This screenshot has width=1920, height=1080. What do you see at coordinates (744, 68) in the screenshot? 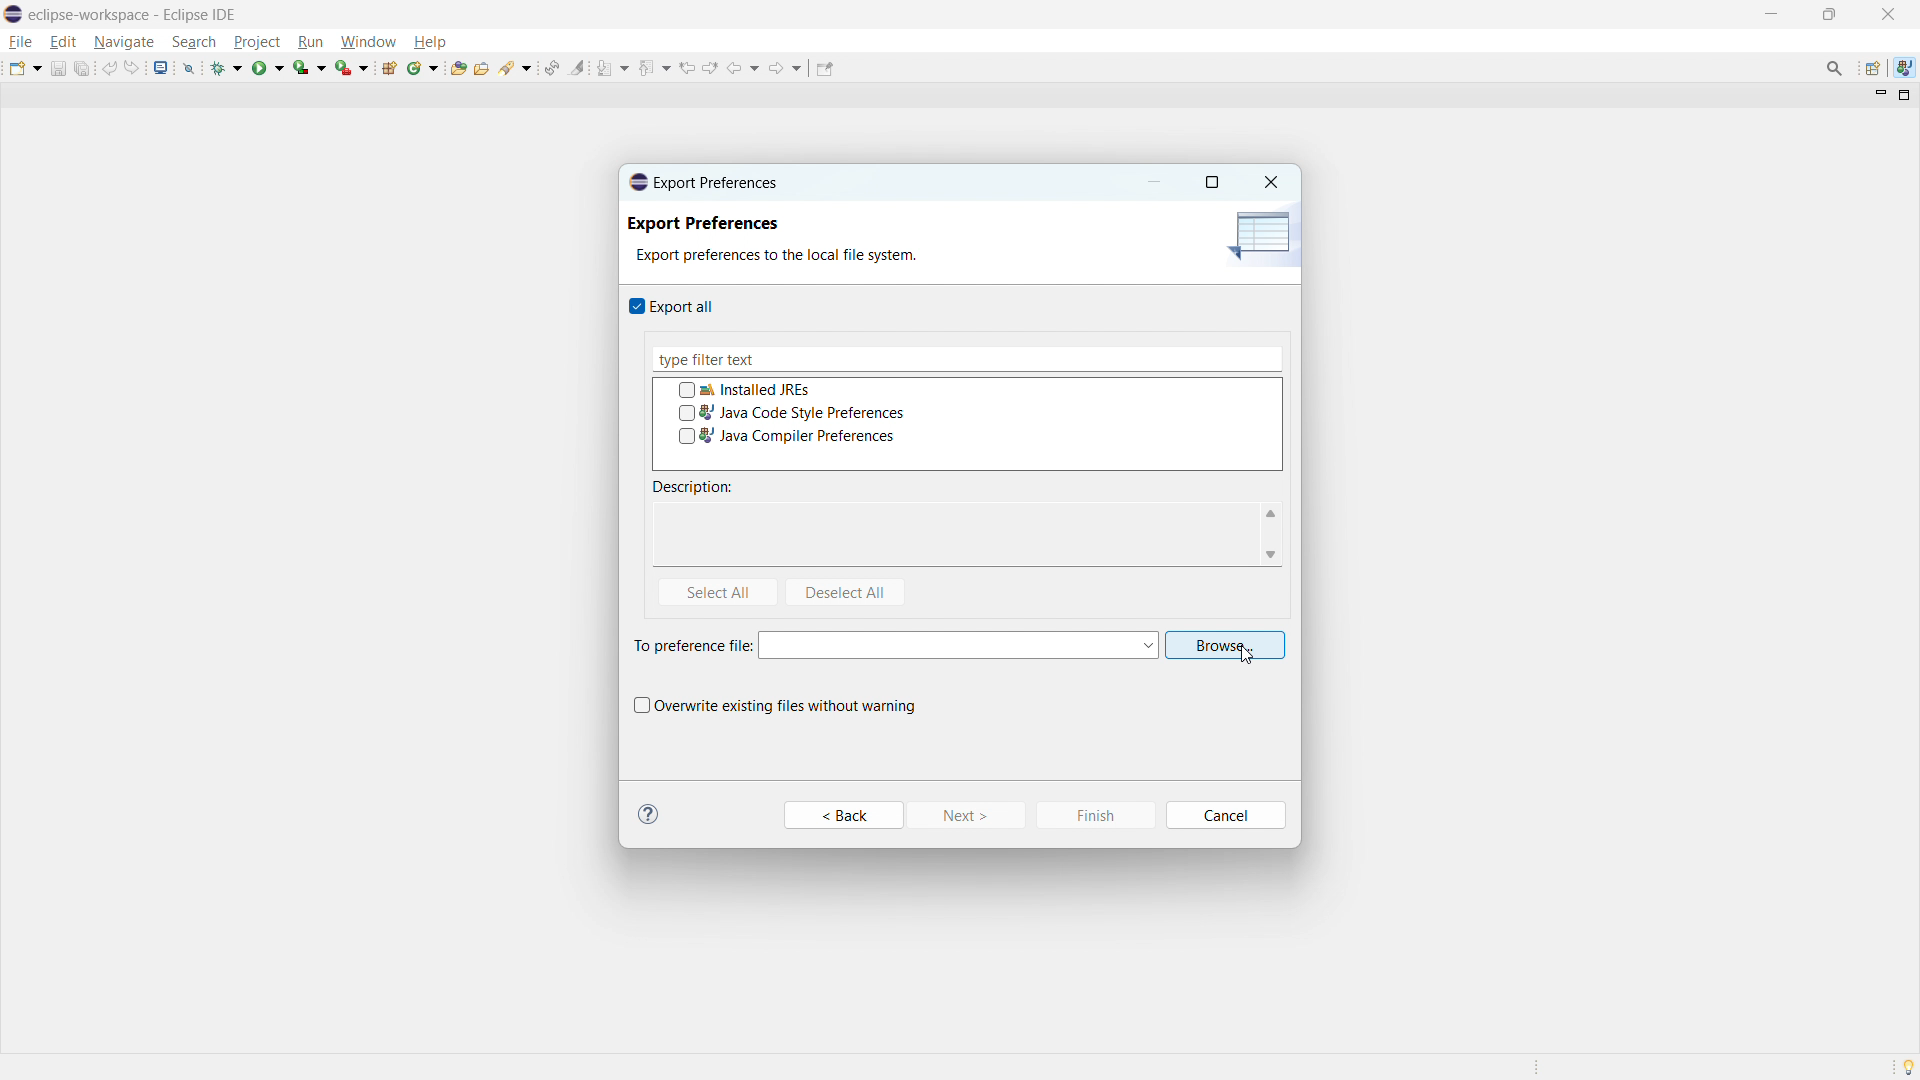
I see `back` at bounding box center [744, 68].